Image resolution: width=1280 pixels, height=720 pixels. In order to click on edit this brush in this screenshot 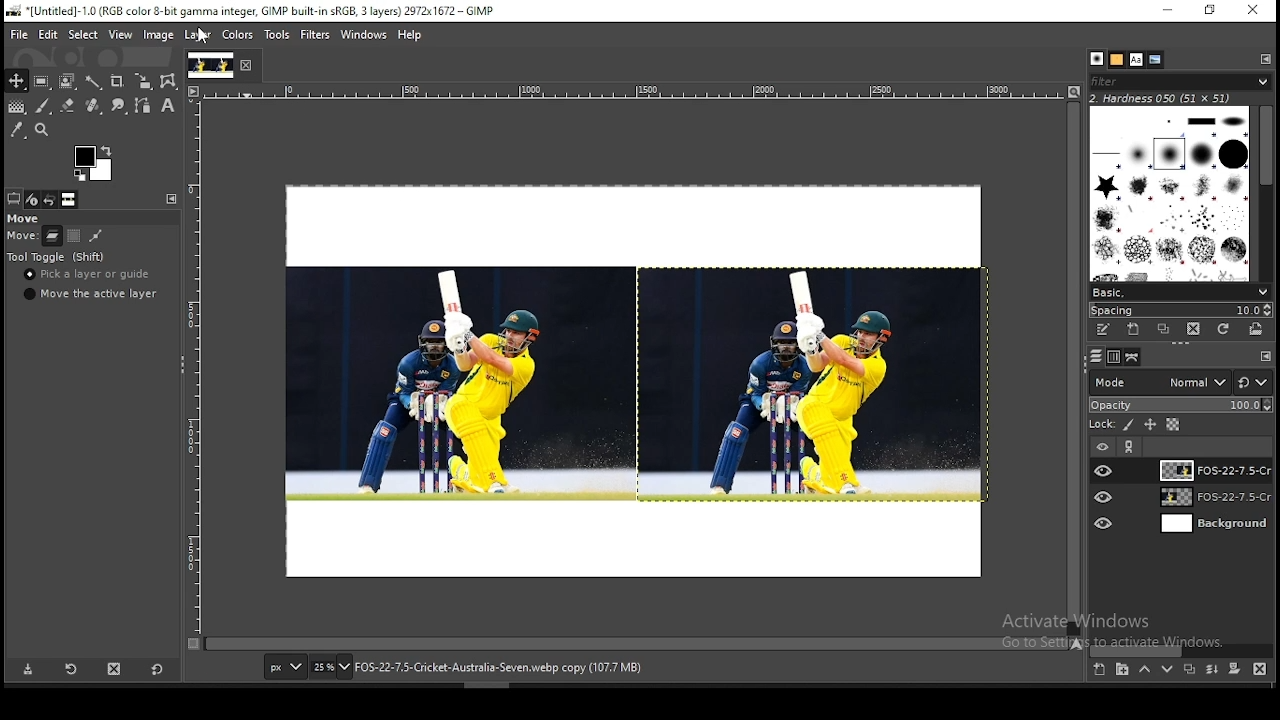, I will do `click(1103, 329)`.